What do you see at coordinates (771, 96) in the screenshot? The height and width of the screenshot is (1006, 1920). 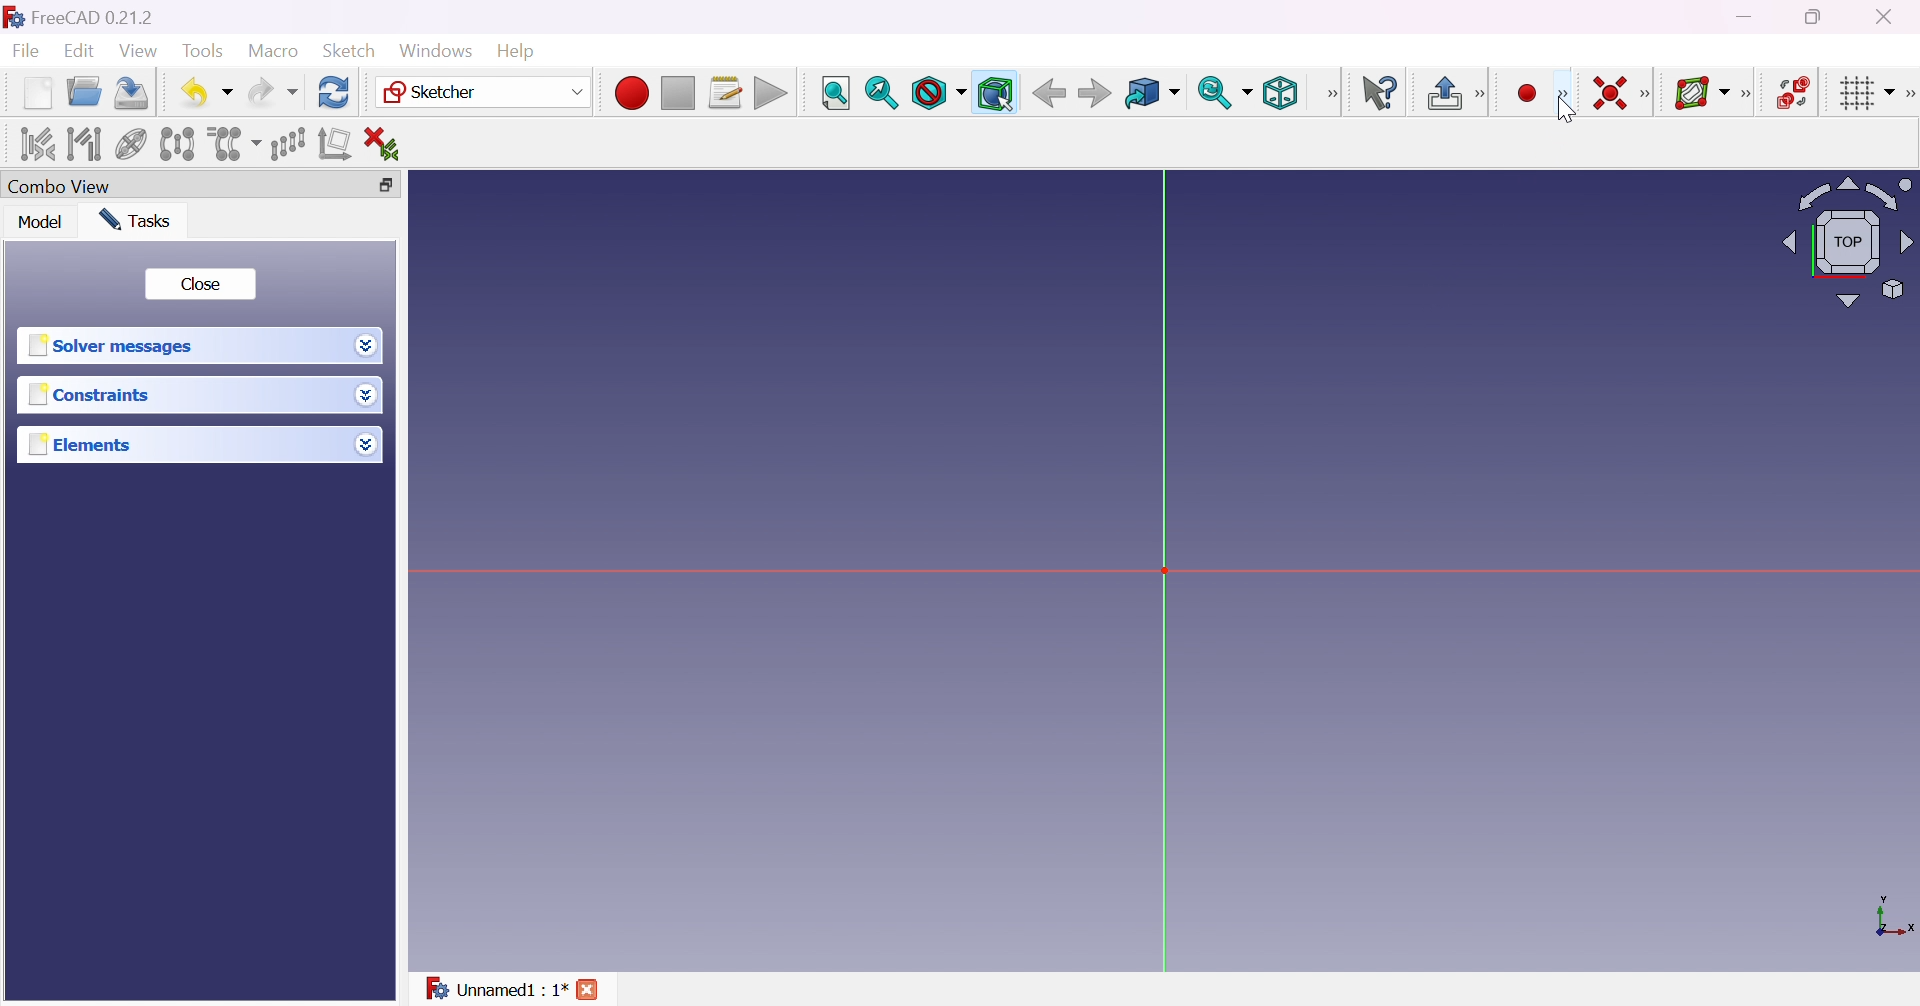 I see `Execute macro` at bounding box center [771, 96].